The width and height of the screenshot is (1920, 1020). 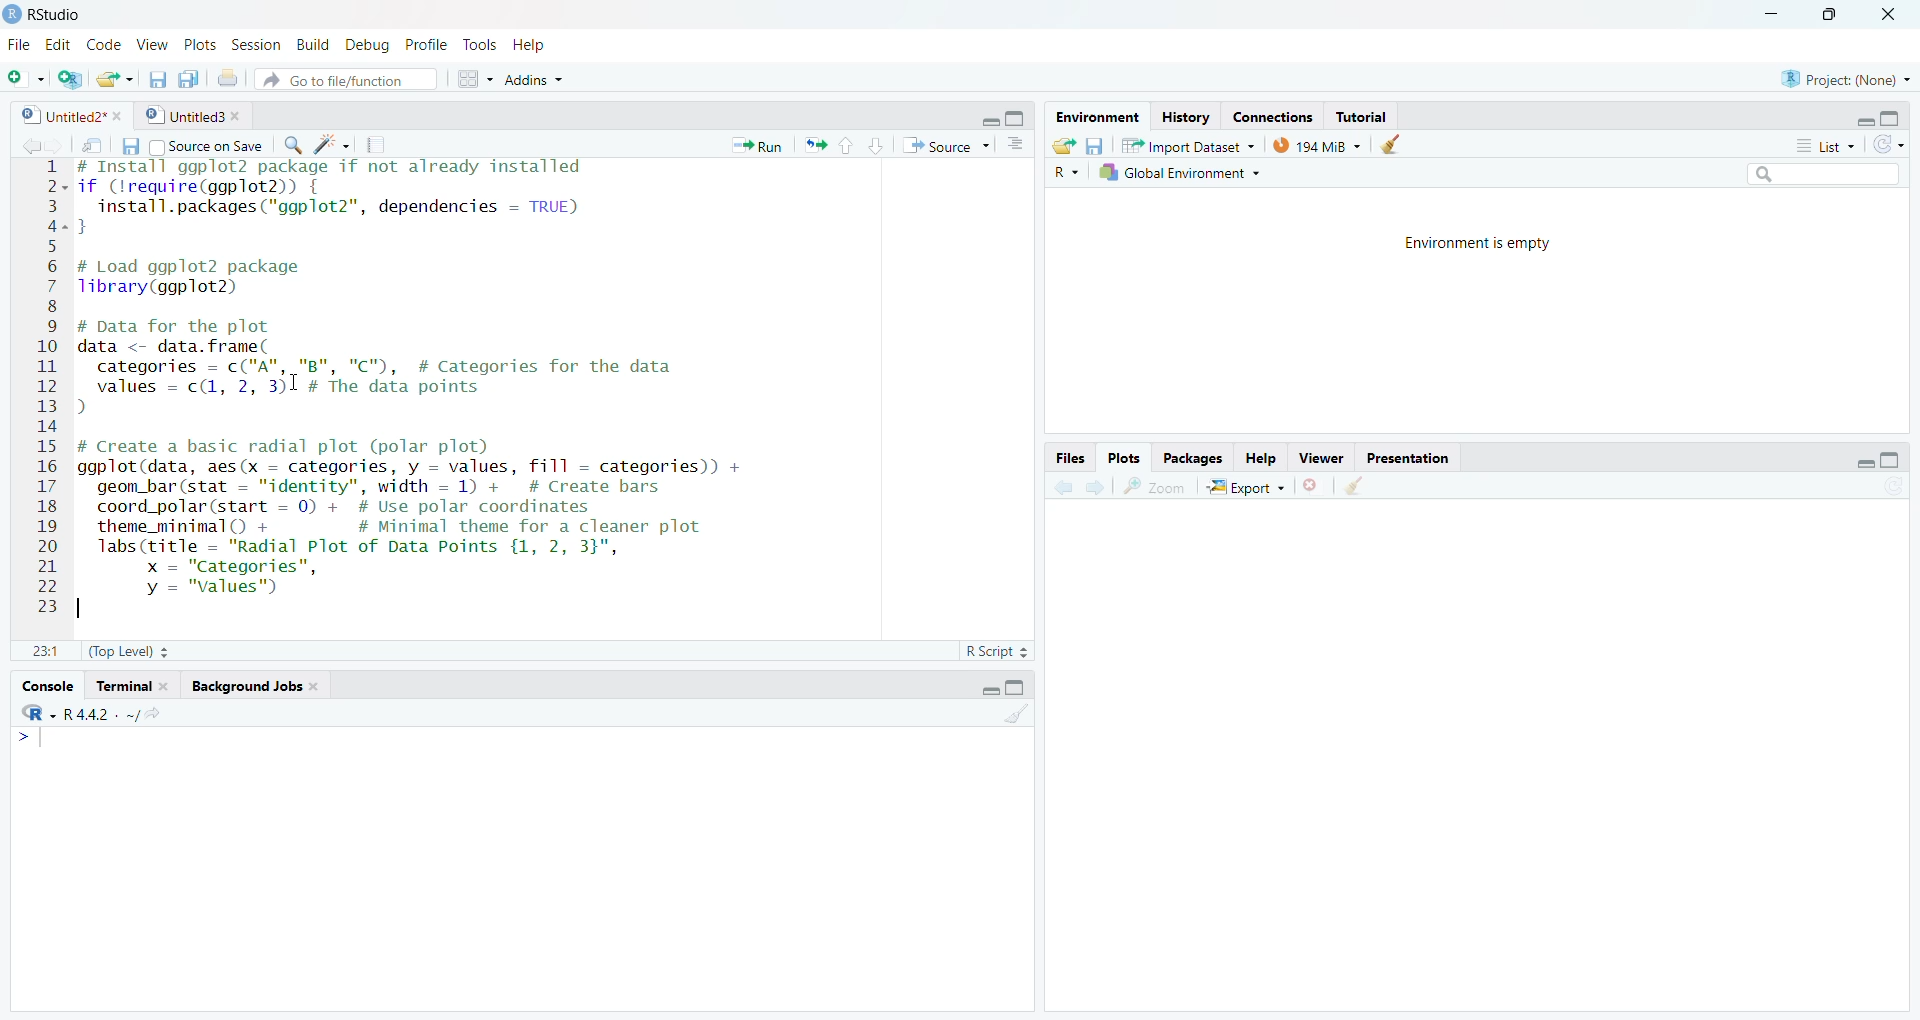 I want to click on print the current file, so click(x=231, y=79).